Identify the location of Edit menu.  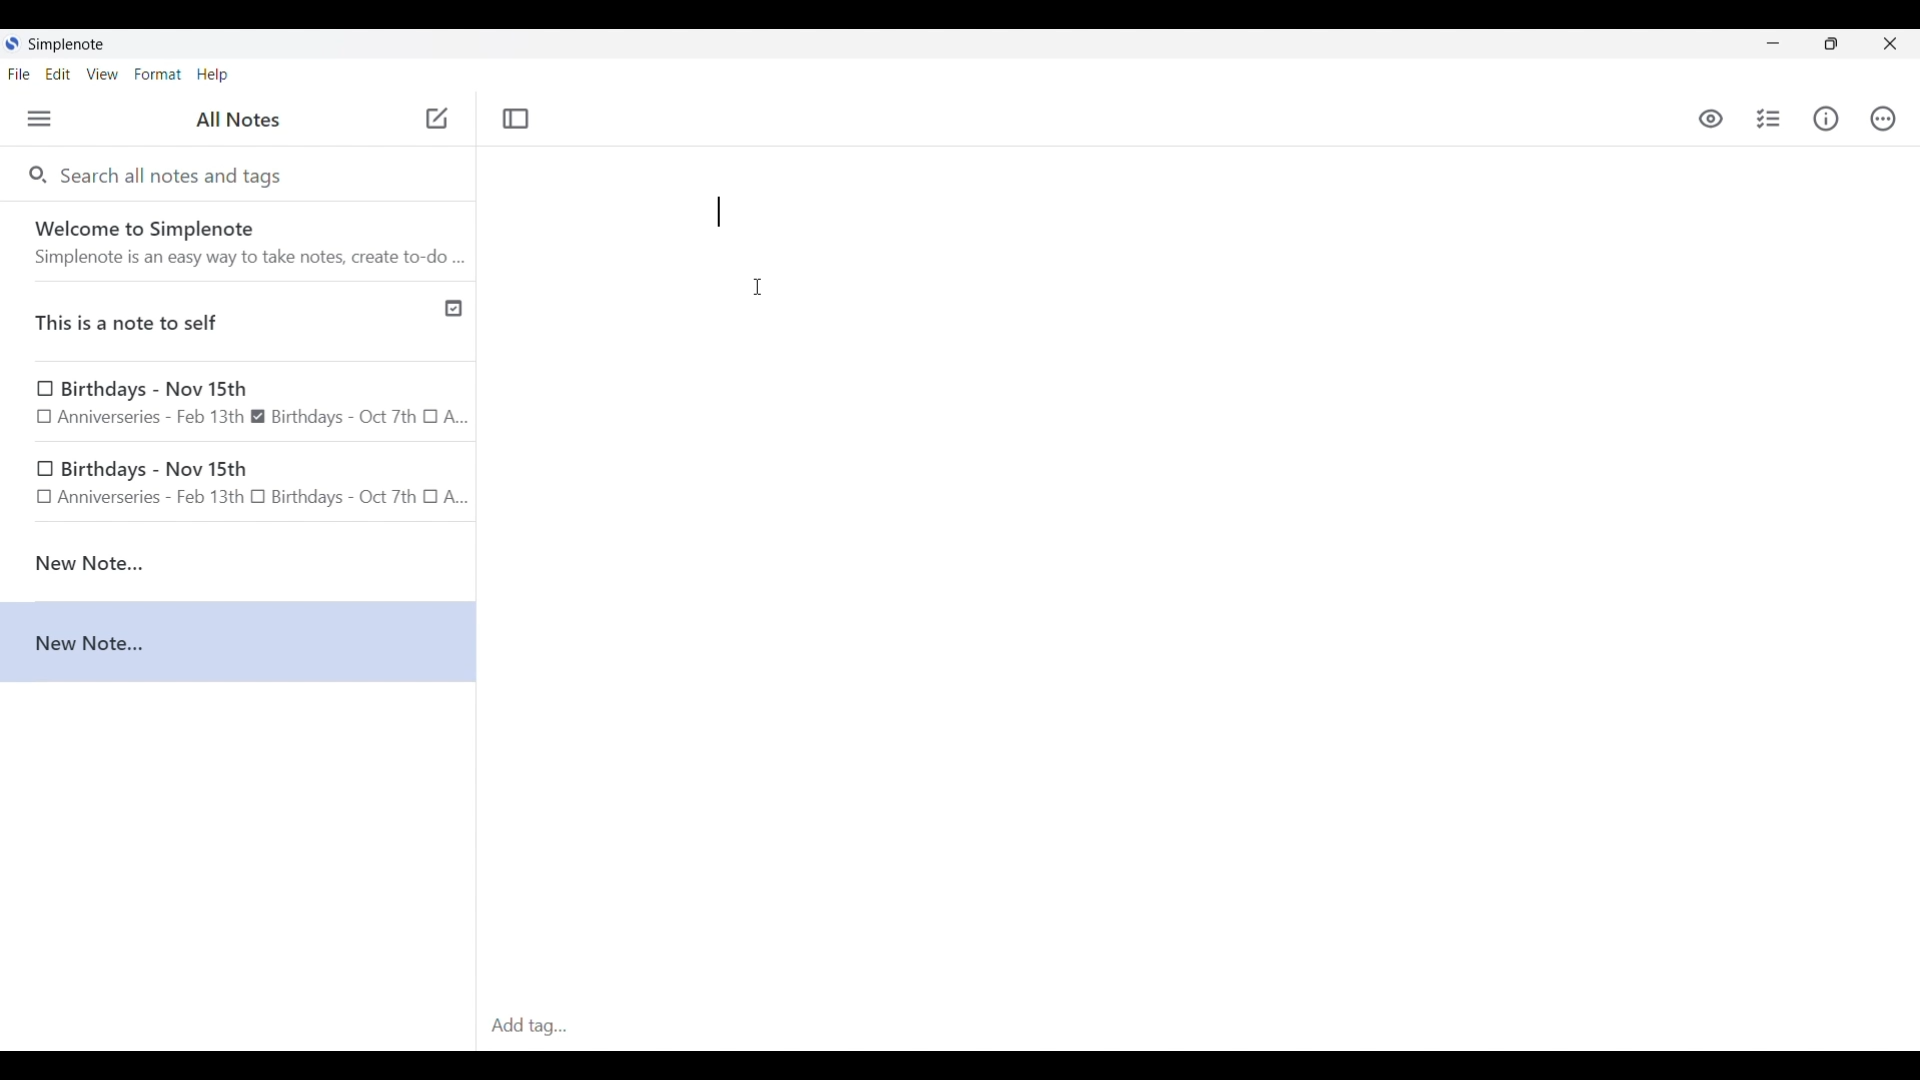
(59, 73).